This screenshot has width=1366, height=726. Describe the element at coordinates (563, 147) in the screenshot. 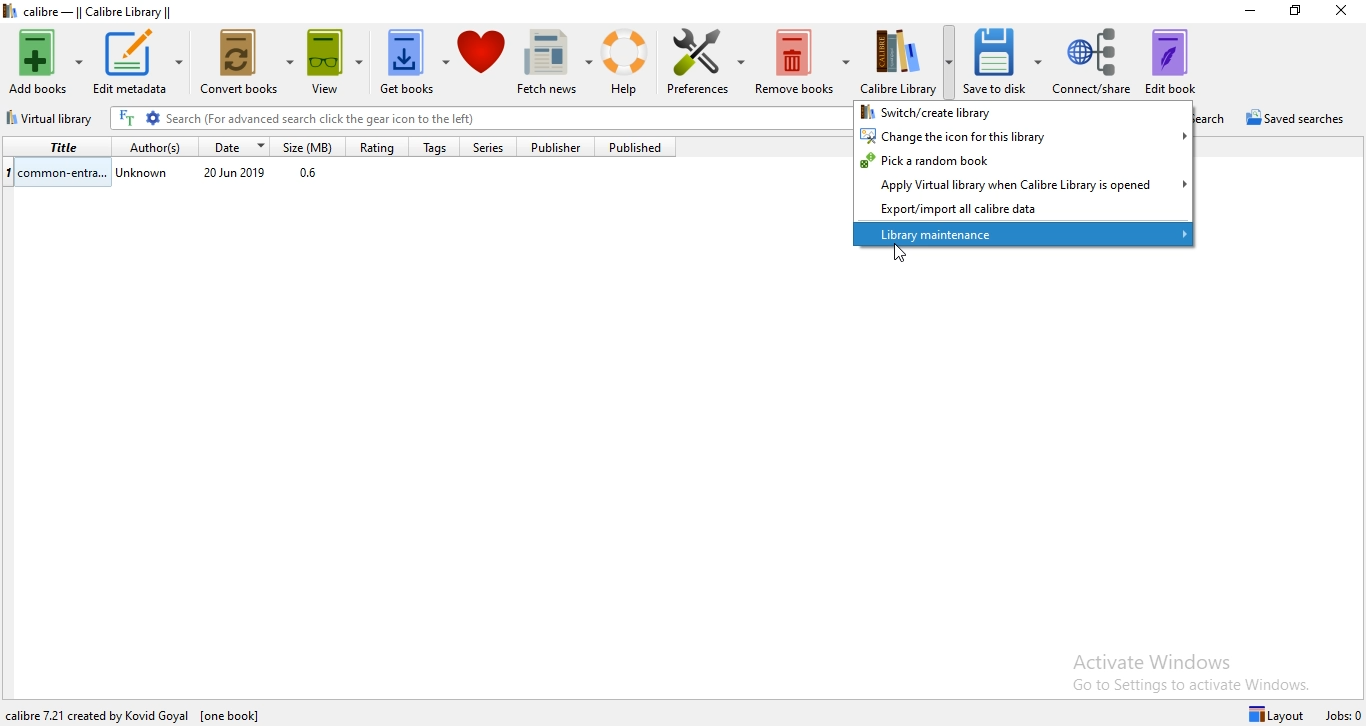

I see `Publisher` at that location.